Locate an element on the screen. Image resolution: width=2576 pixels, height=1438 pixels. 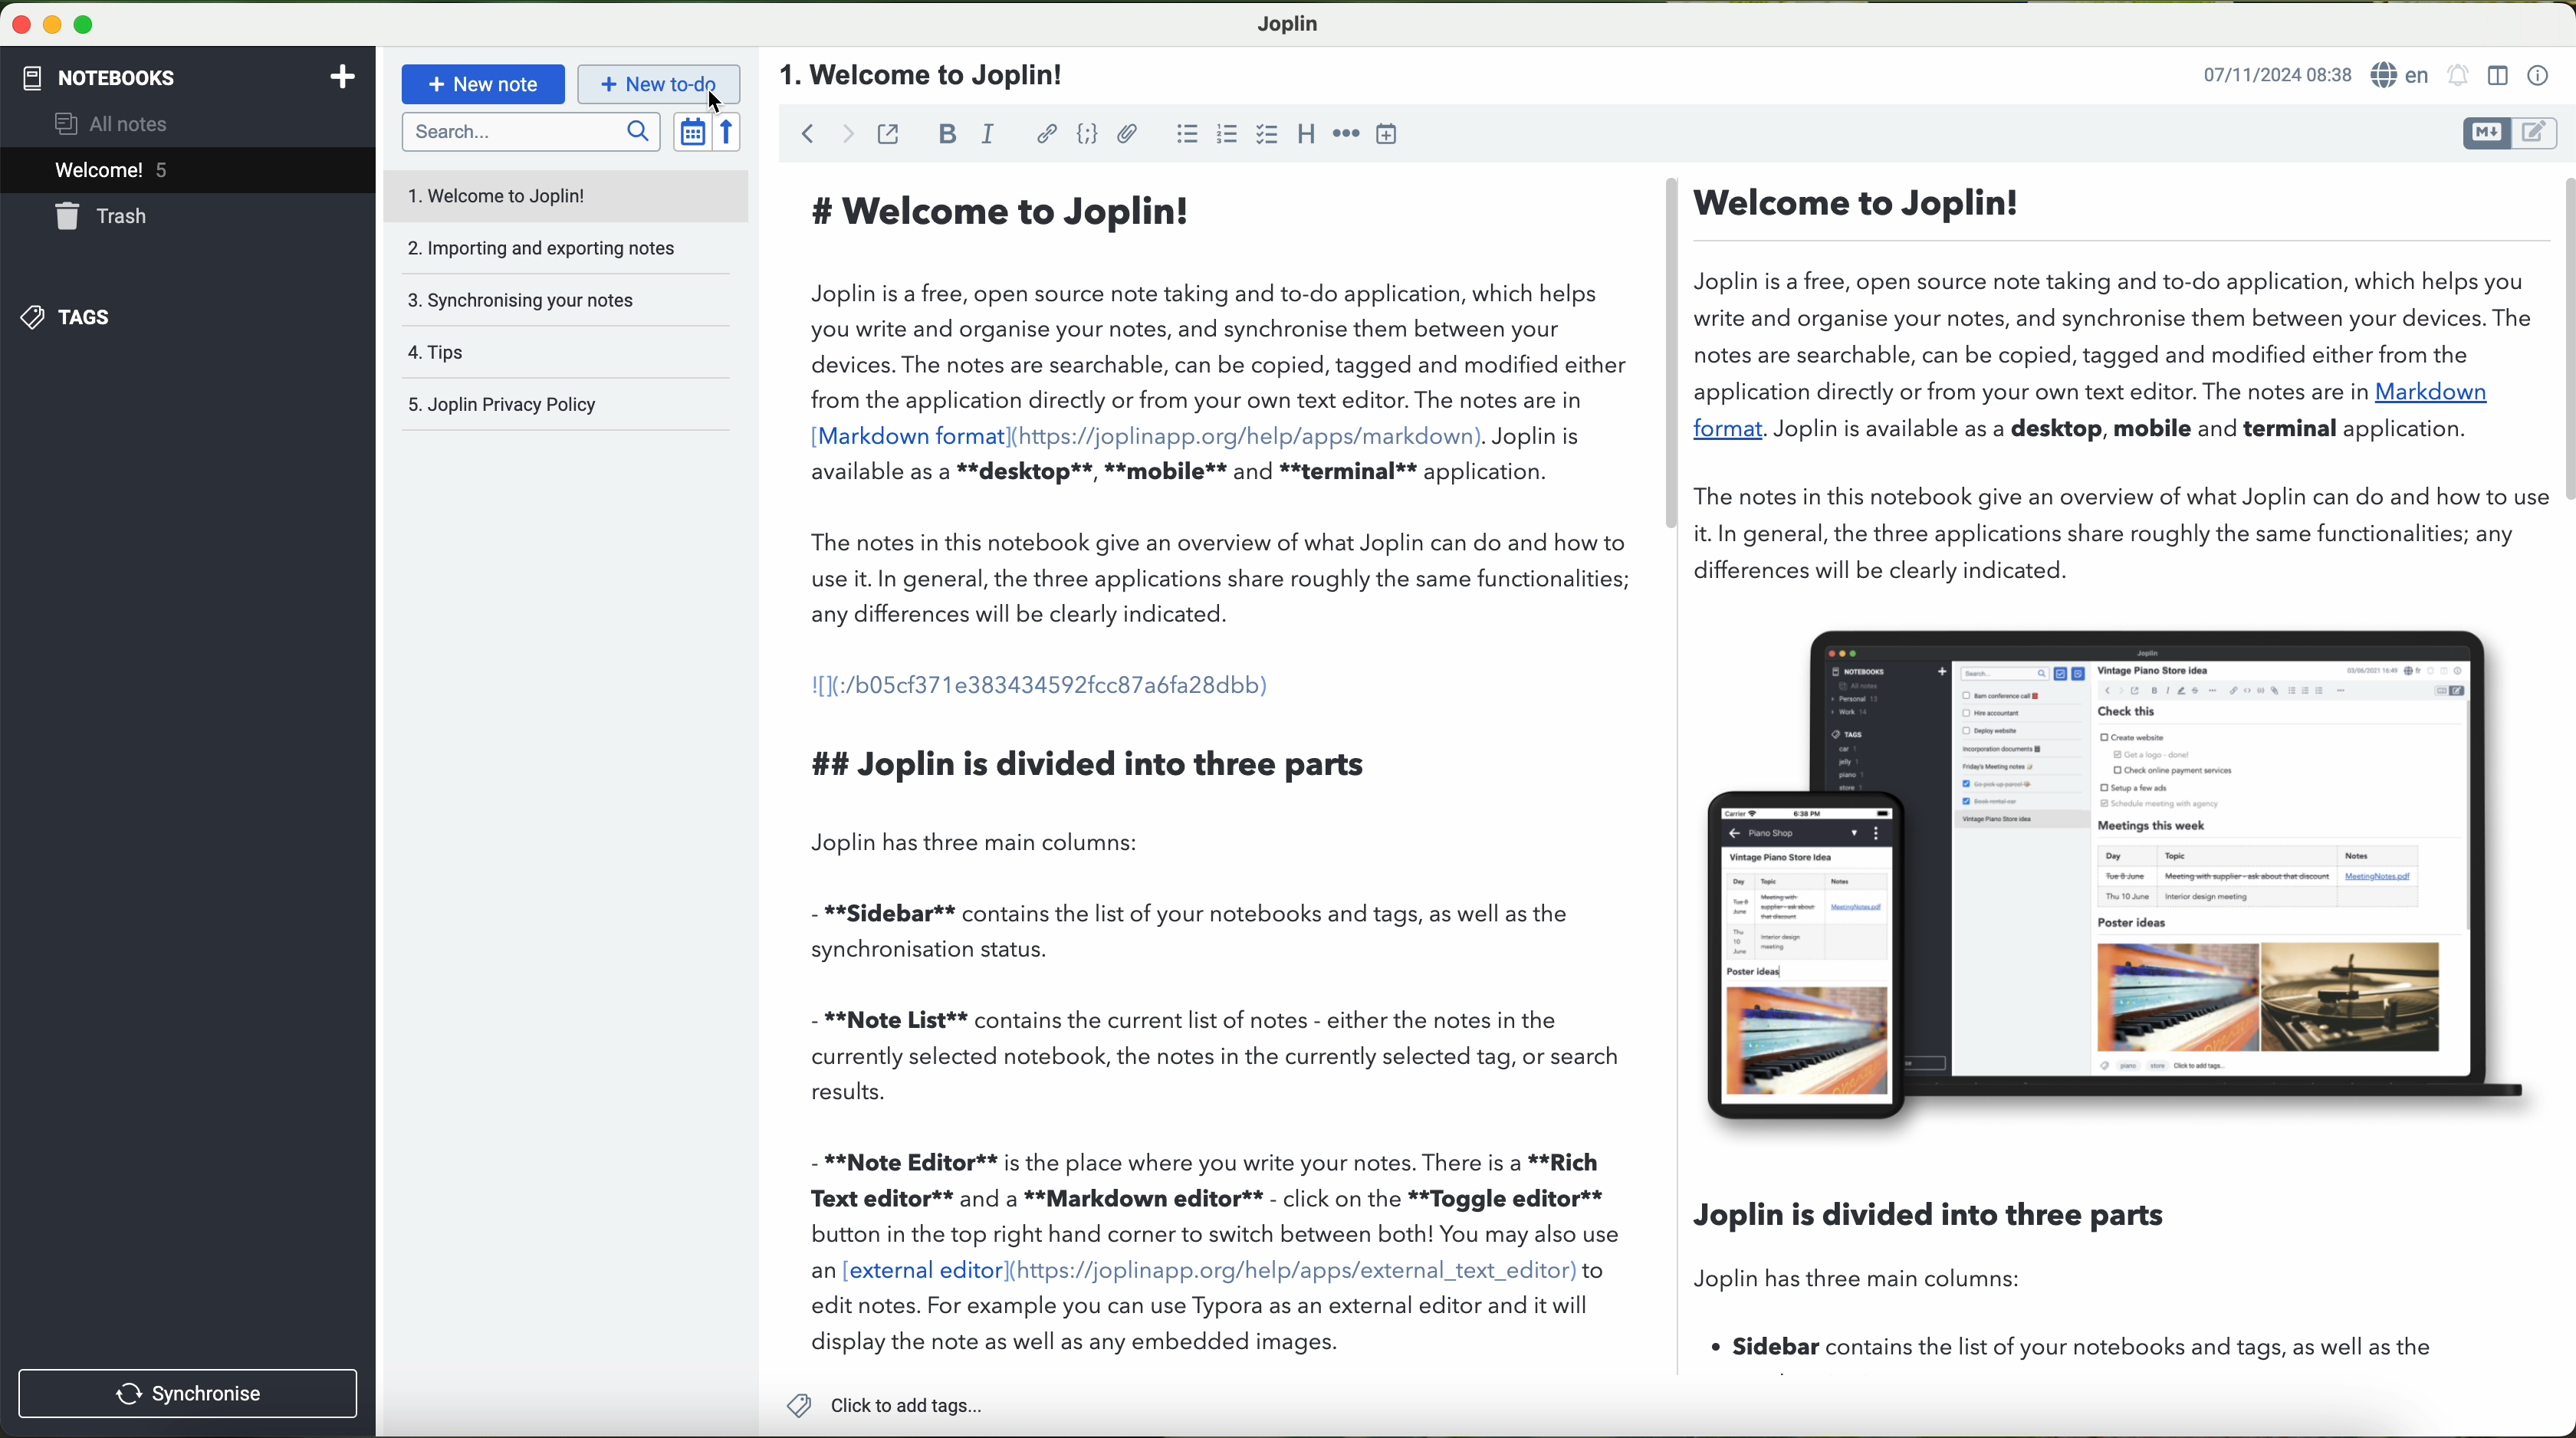
bold is located at coordinates (948, 133).